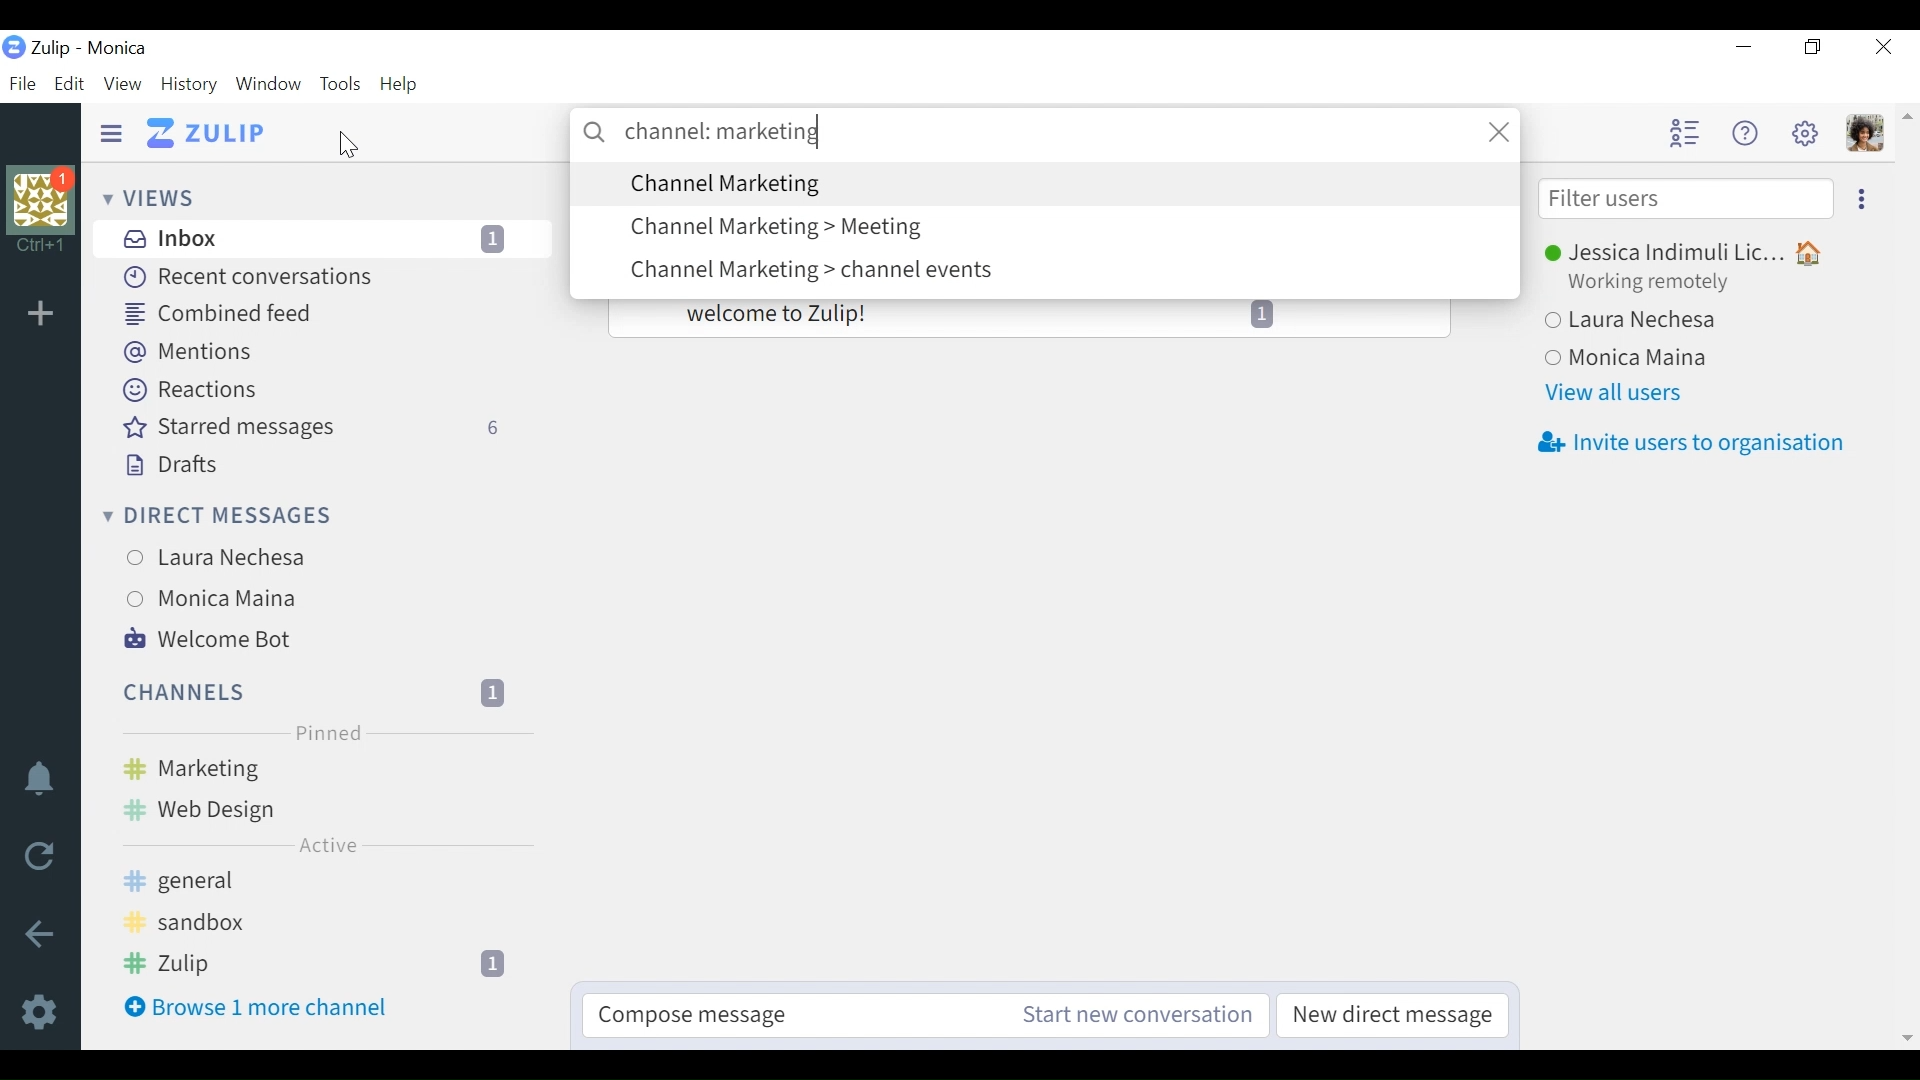  I want to click on Channel, so click(322, 770).